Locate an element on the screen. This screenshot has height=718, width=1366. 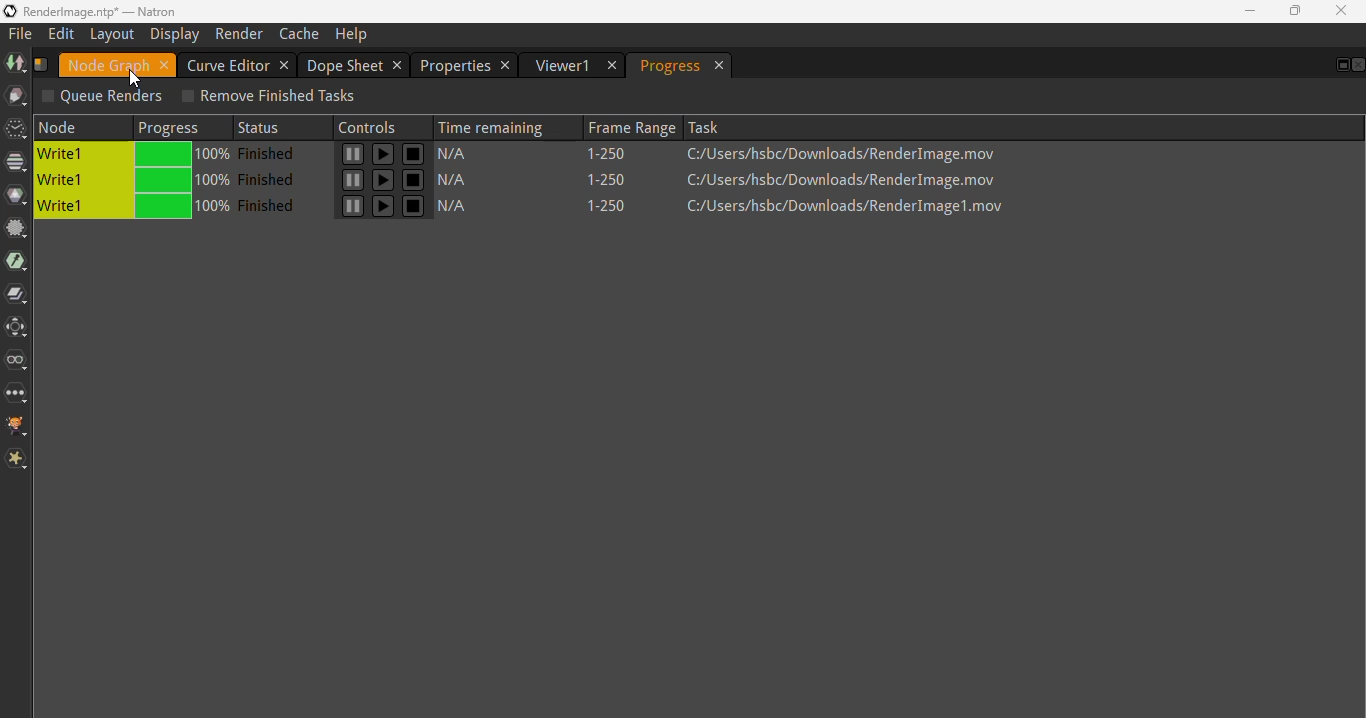
floating tab is located at coordinates (1339, 65).